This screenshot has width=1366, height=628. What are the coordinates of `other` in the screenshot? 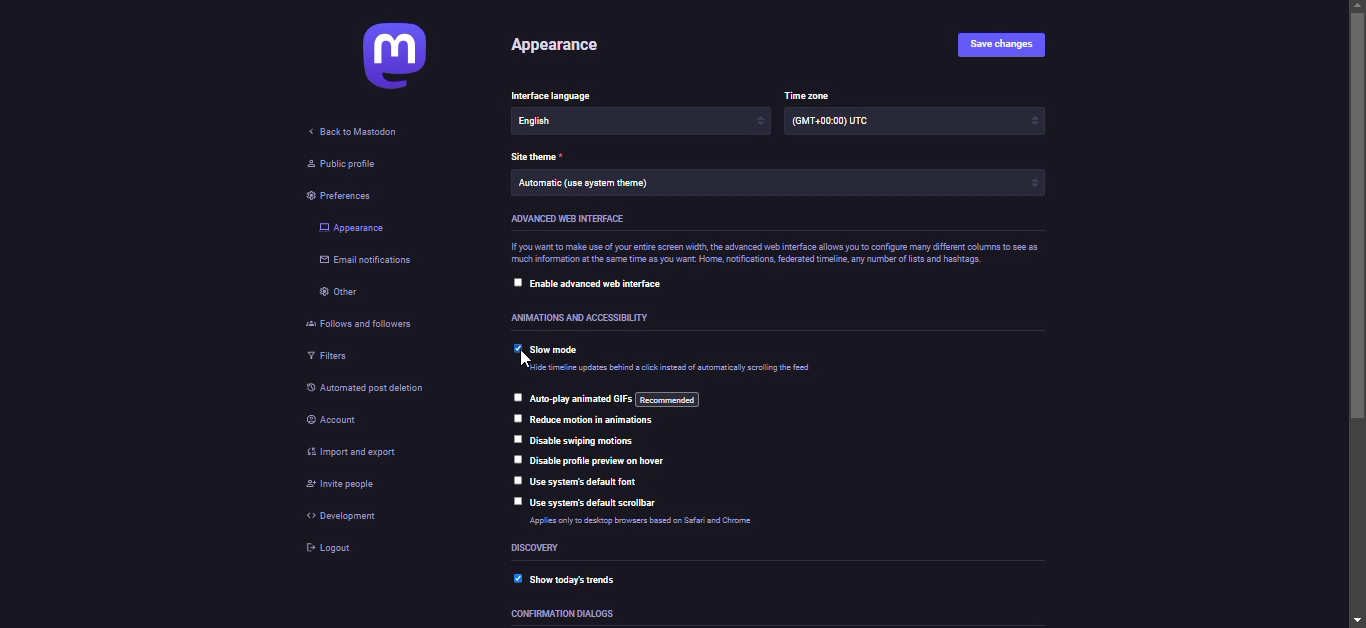 It's located at (343, 295).